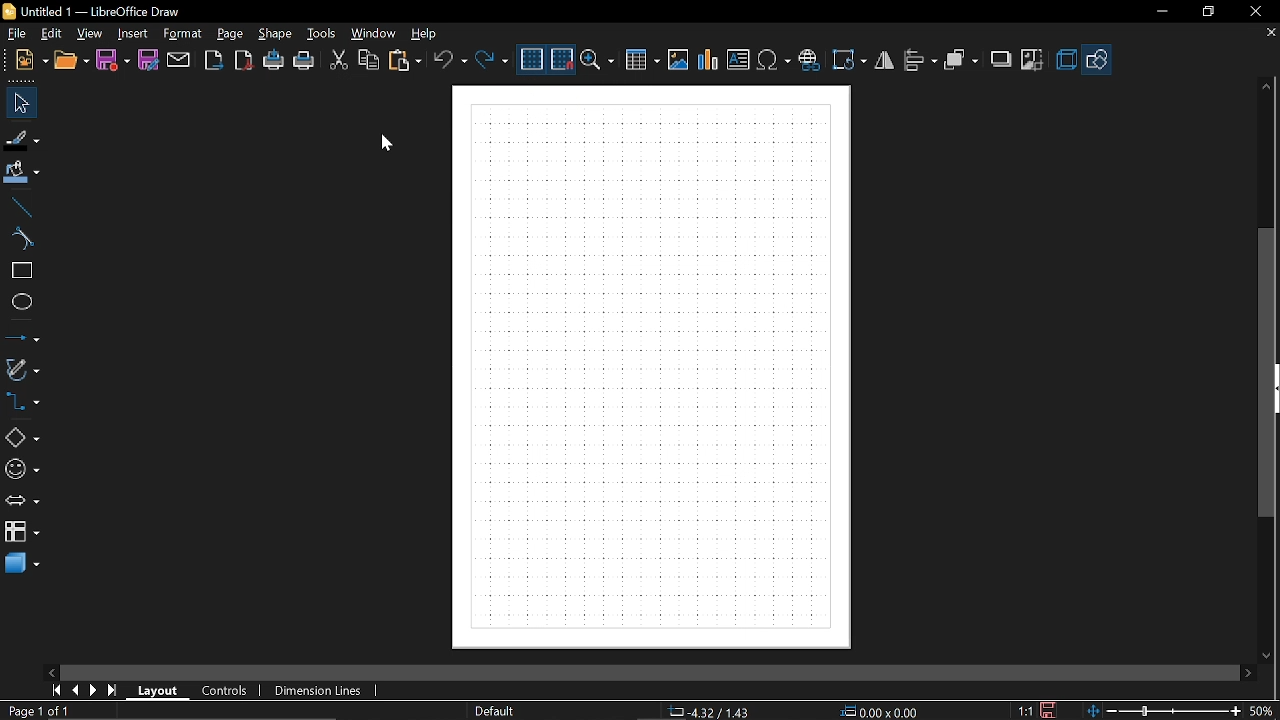 Image resolution: width=1280 pixels, height=720 pixels. Describe the element at coordinates (1265, 654) in the screenshot. I see `move down` at that location.